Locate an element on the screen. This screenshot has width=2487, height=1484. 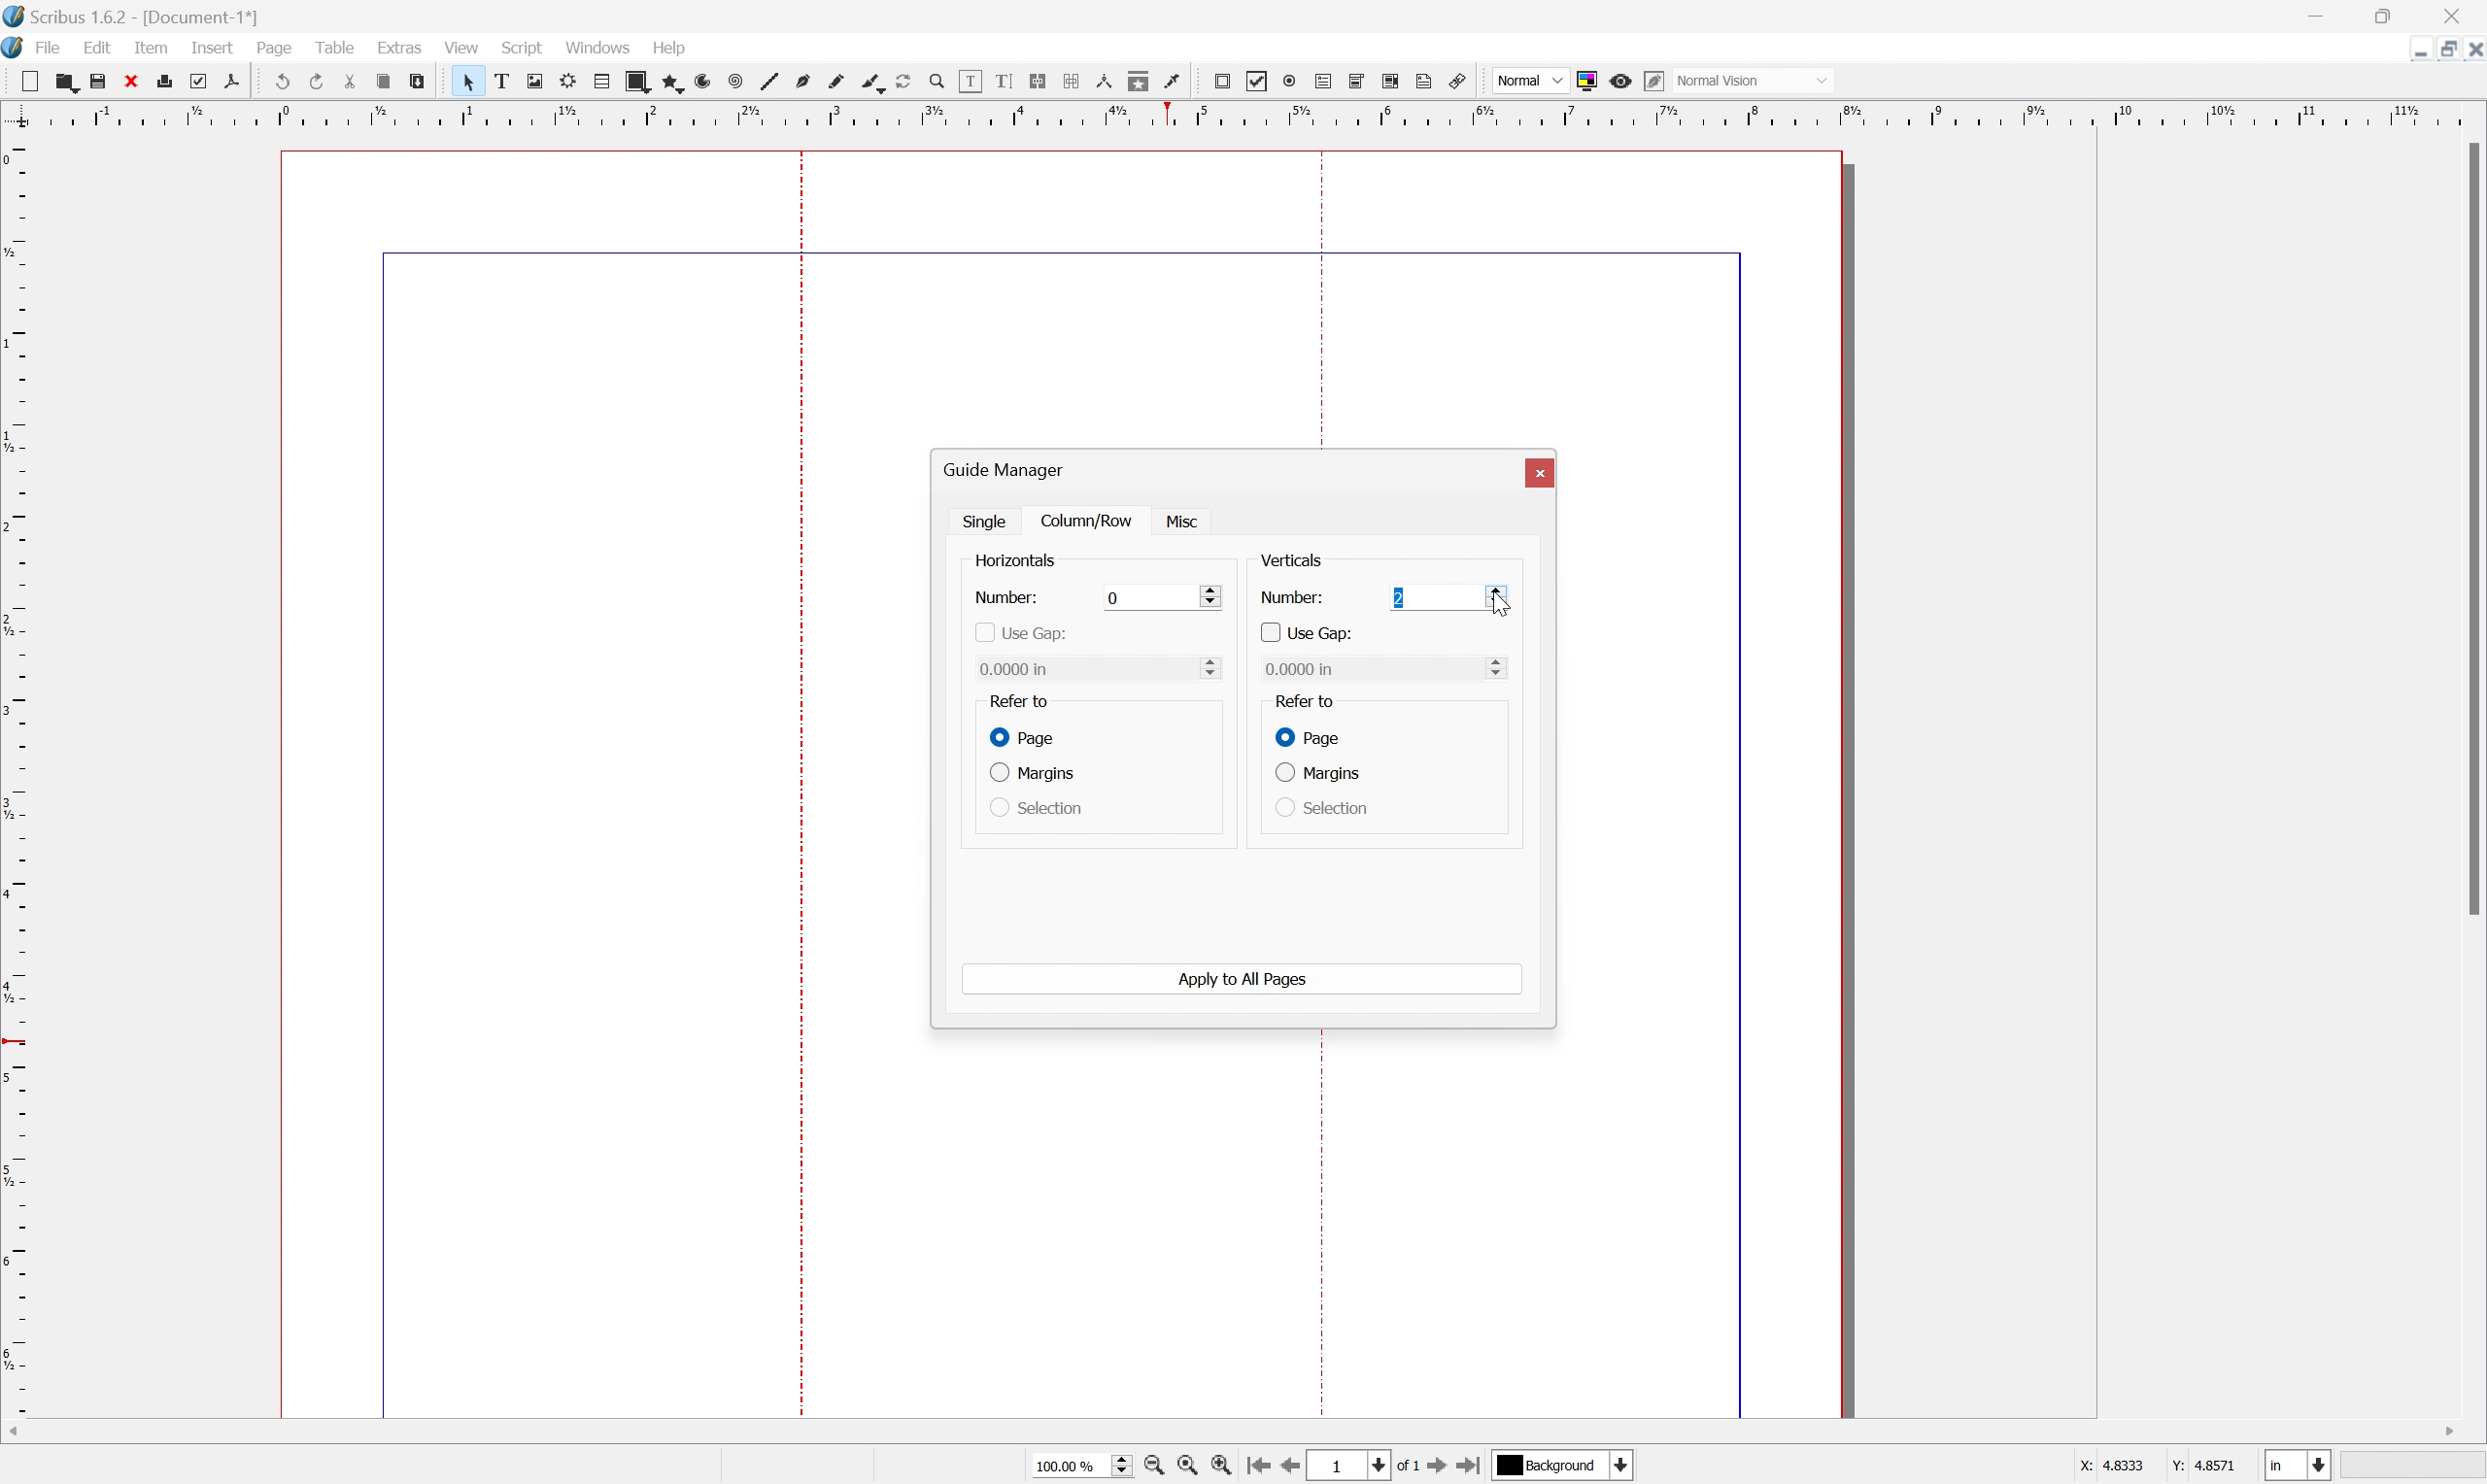
preview mode is located at coordinates (1621, 81).